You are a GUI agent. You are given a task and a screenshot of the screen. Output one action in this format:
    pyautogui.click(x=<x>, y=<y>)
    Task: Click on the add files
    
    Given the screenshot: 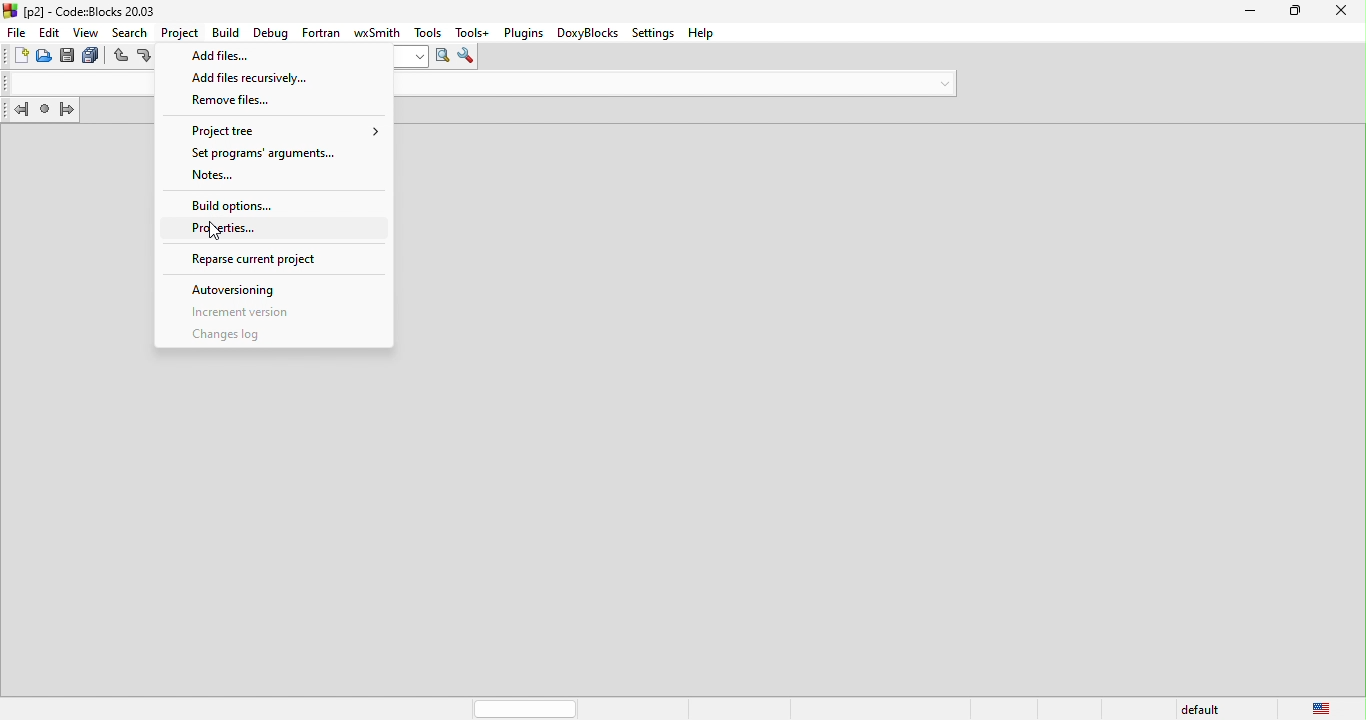 What is the action you would take?
    pyautogui.click(x=273, y=54)
    